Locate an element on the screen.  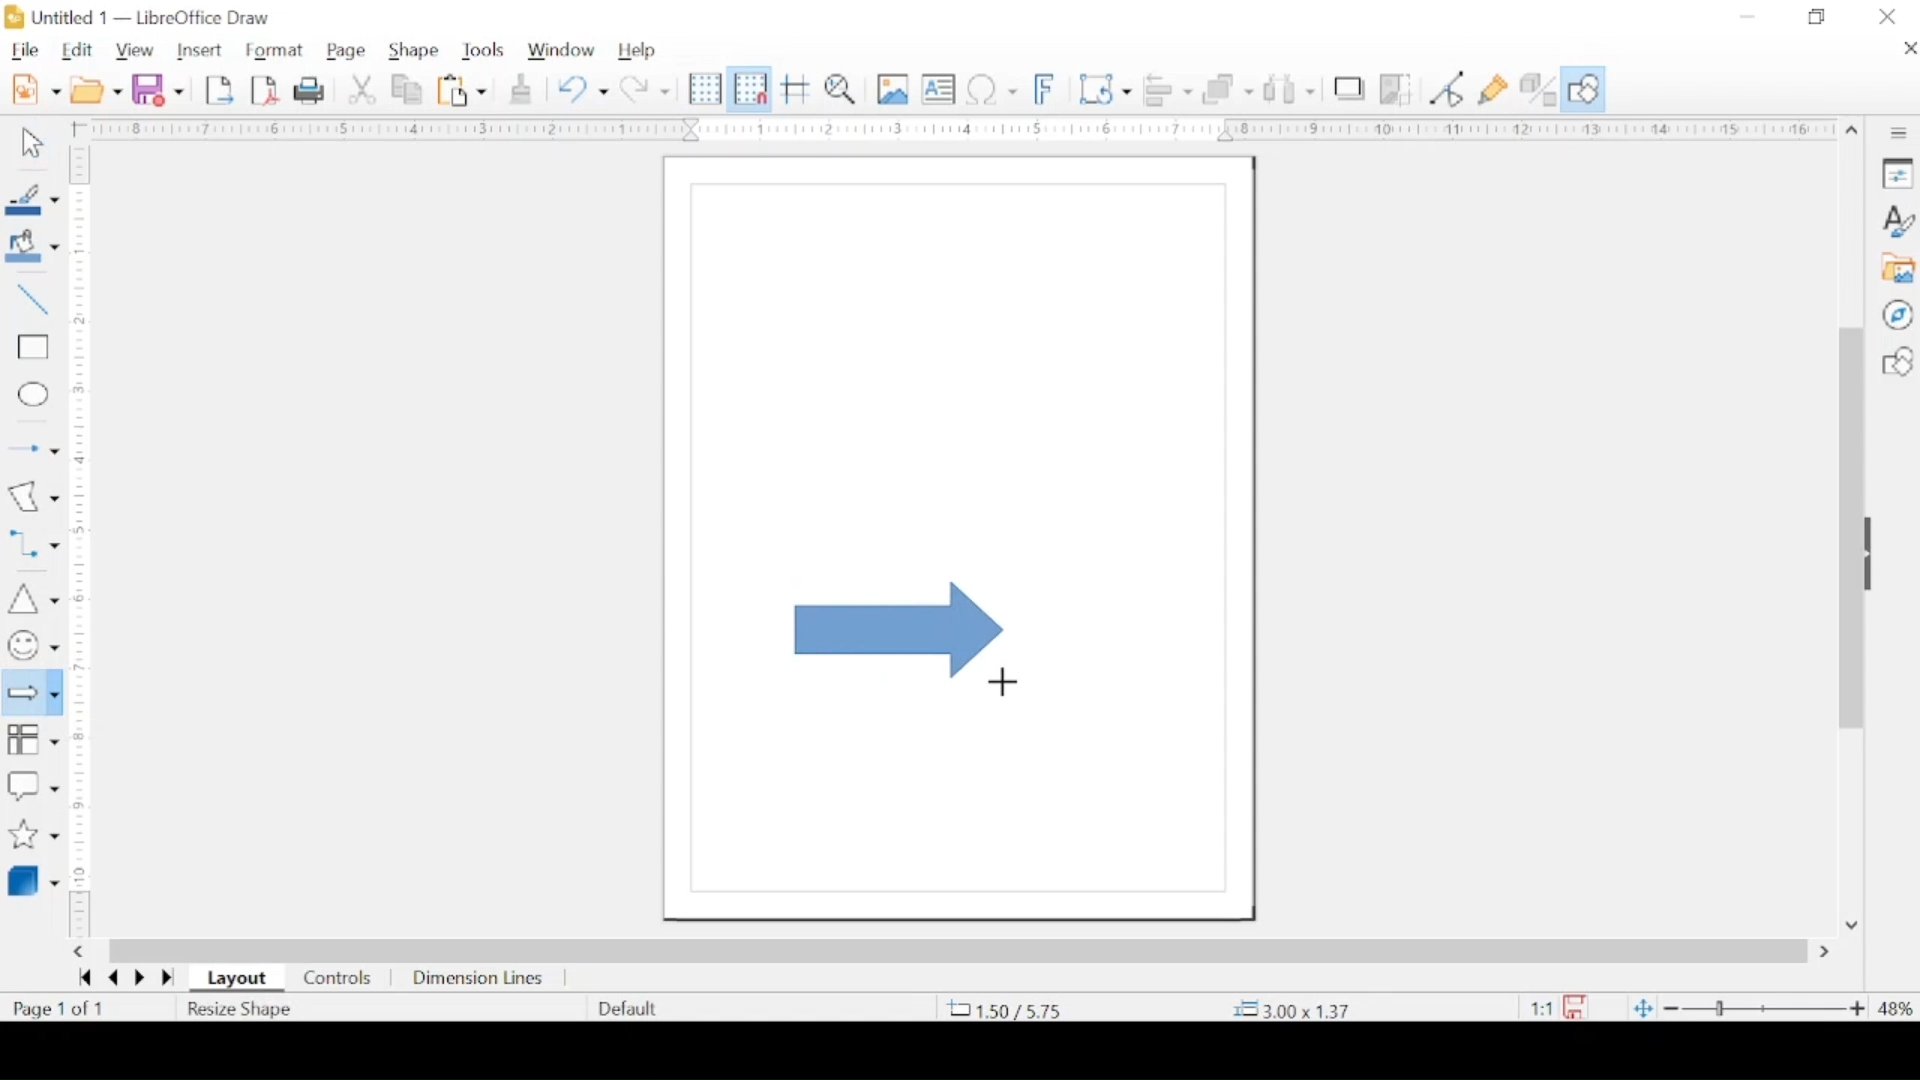
connectors is located at coordinates (33, 544).